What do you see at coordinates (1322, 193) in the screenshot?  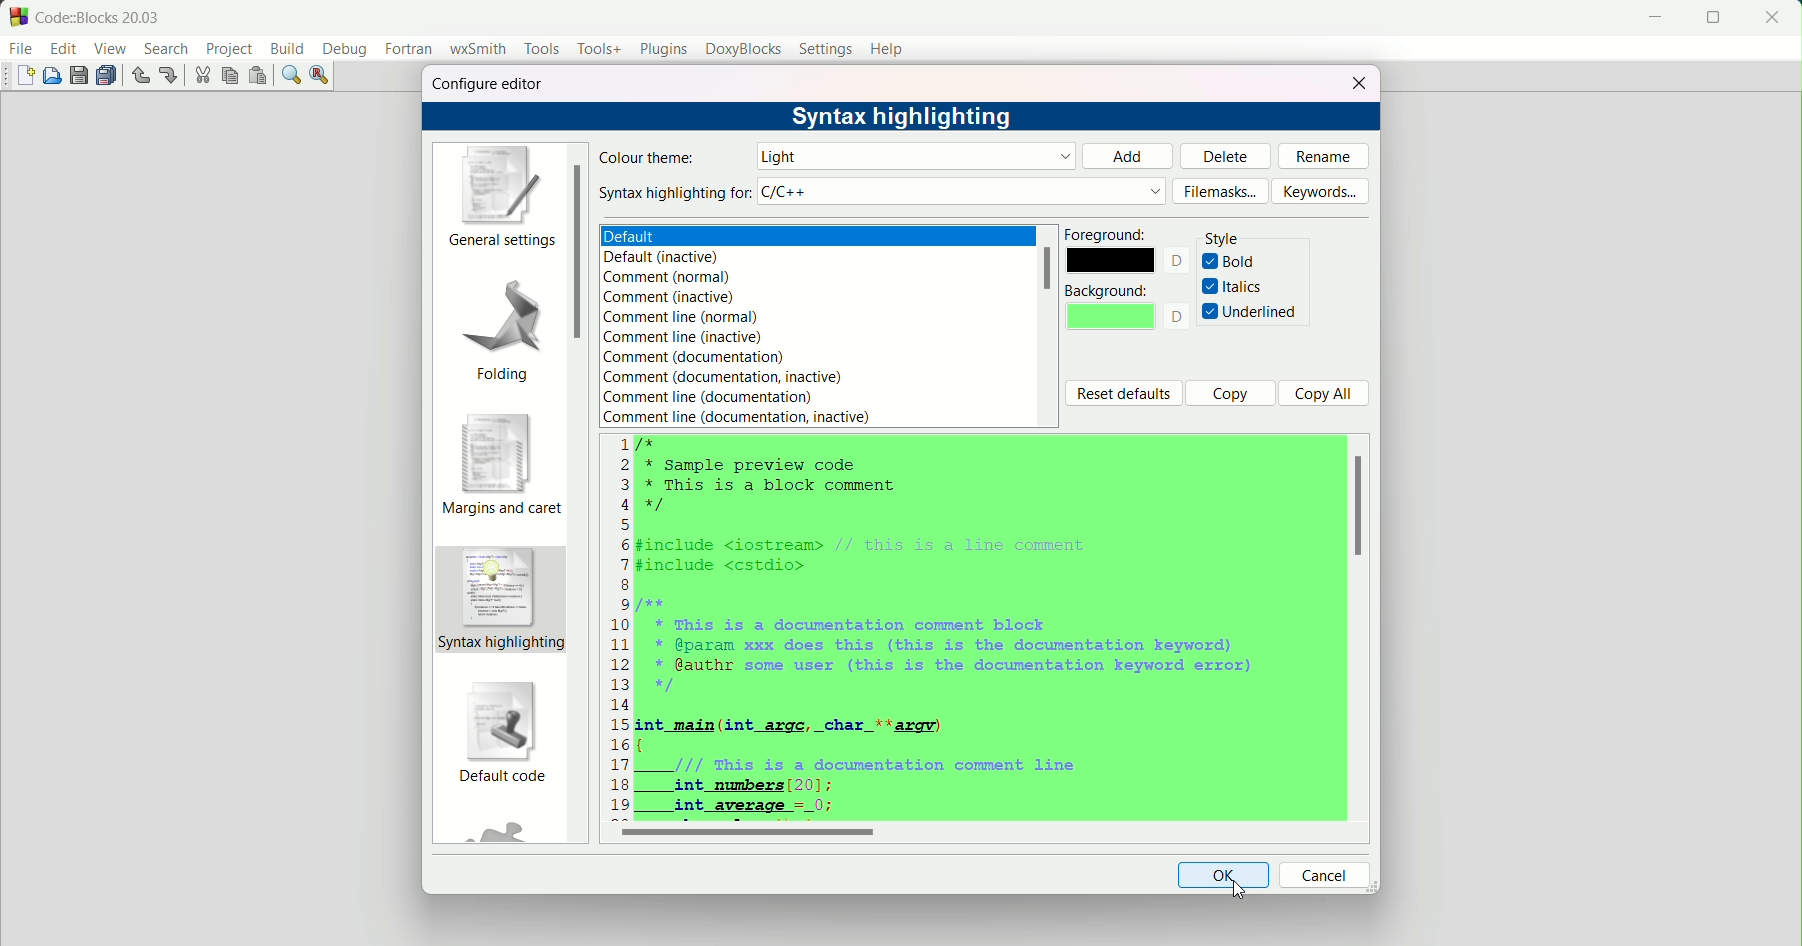 I see `keywords` at bounding box center [1322, 193].